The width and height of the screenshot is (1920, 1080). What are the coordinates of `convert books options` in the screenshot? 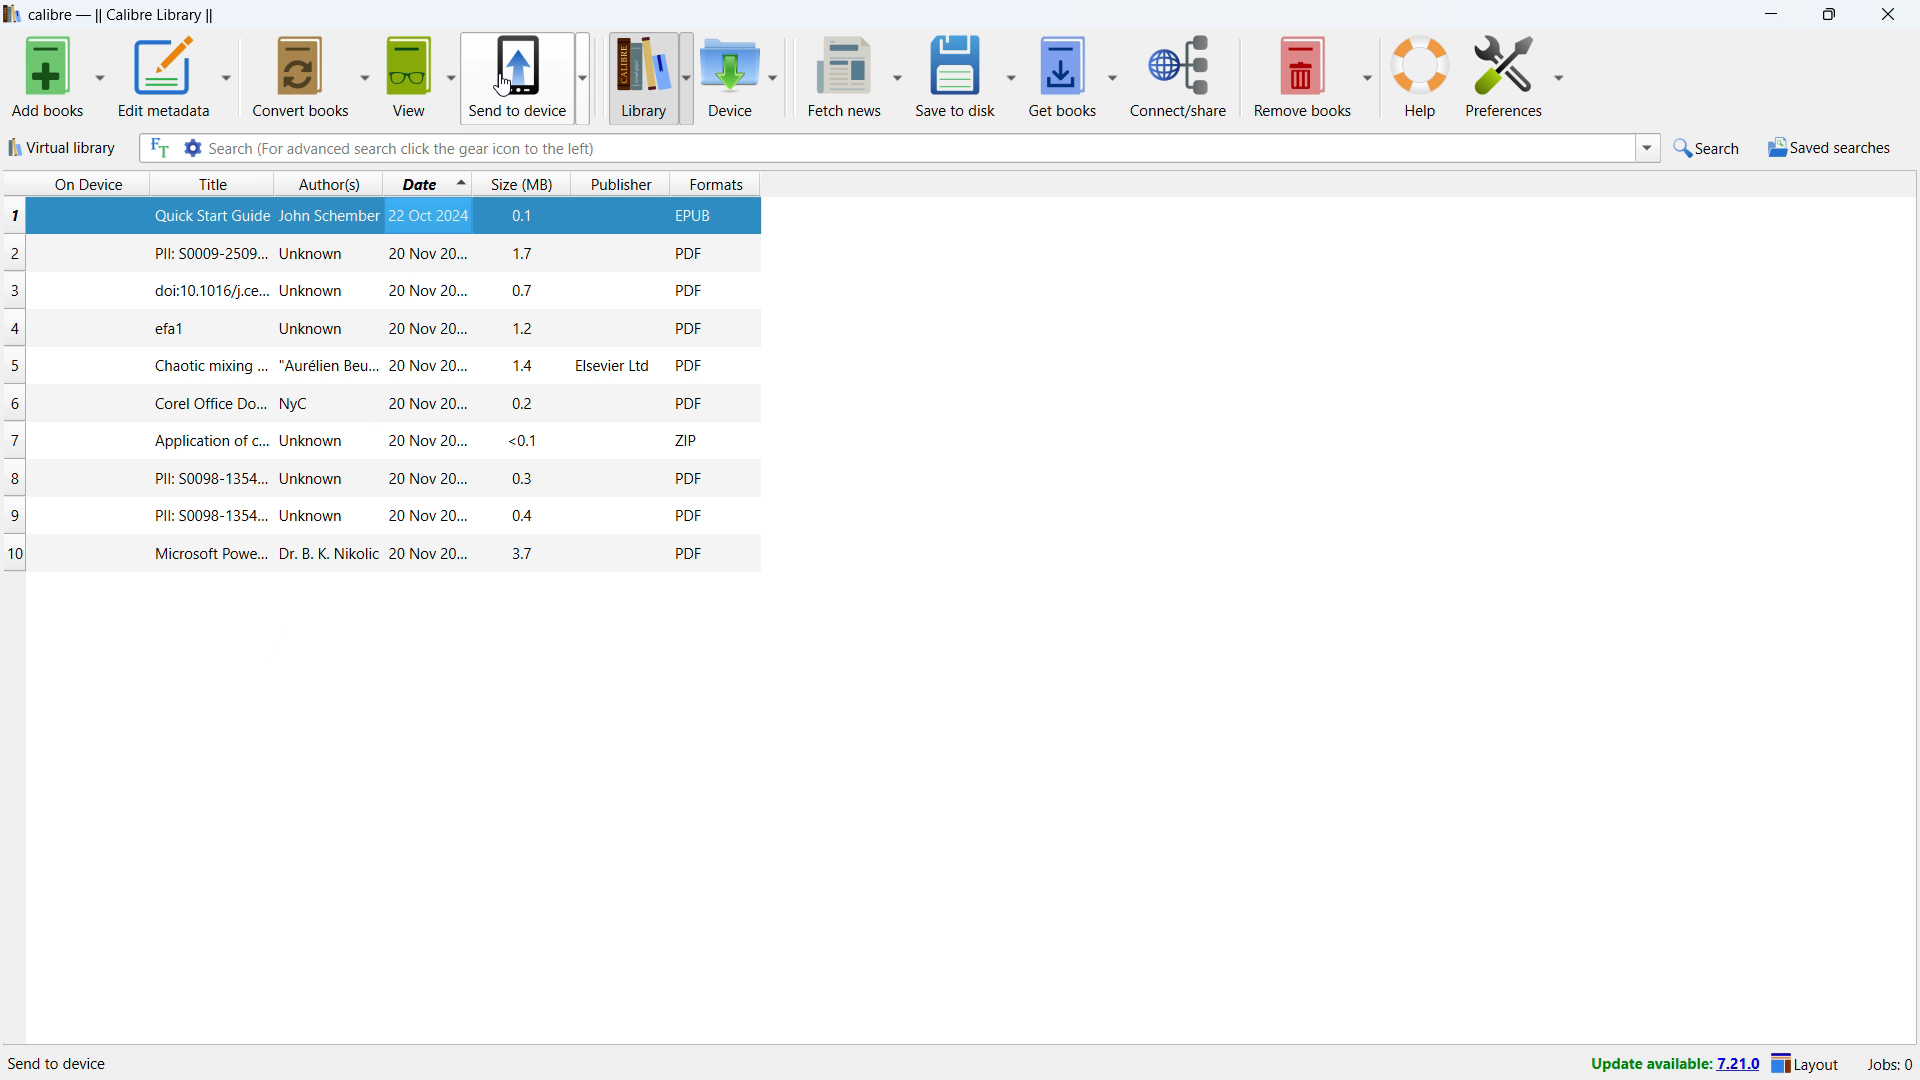 It's located at (364, 74).